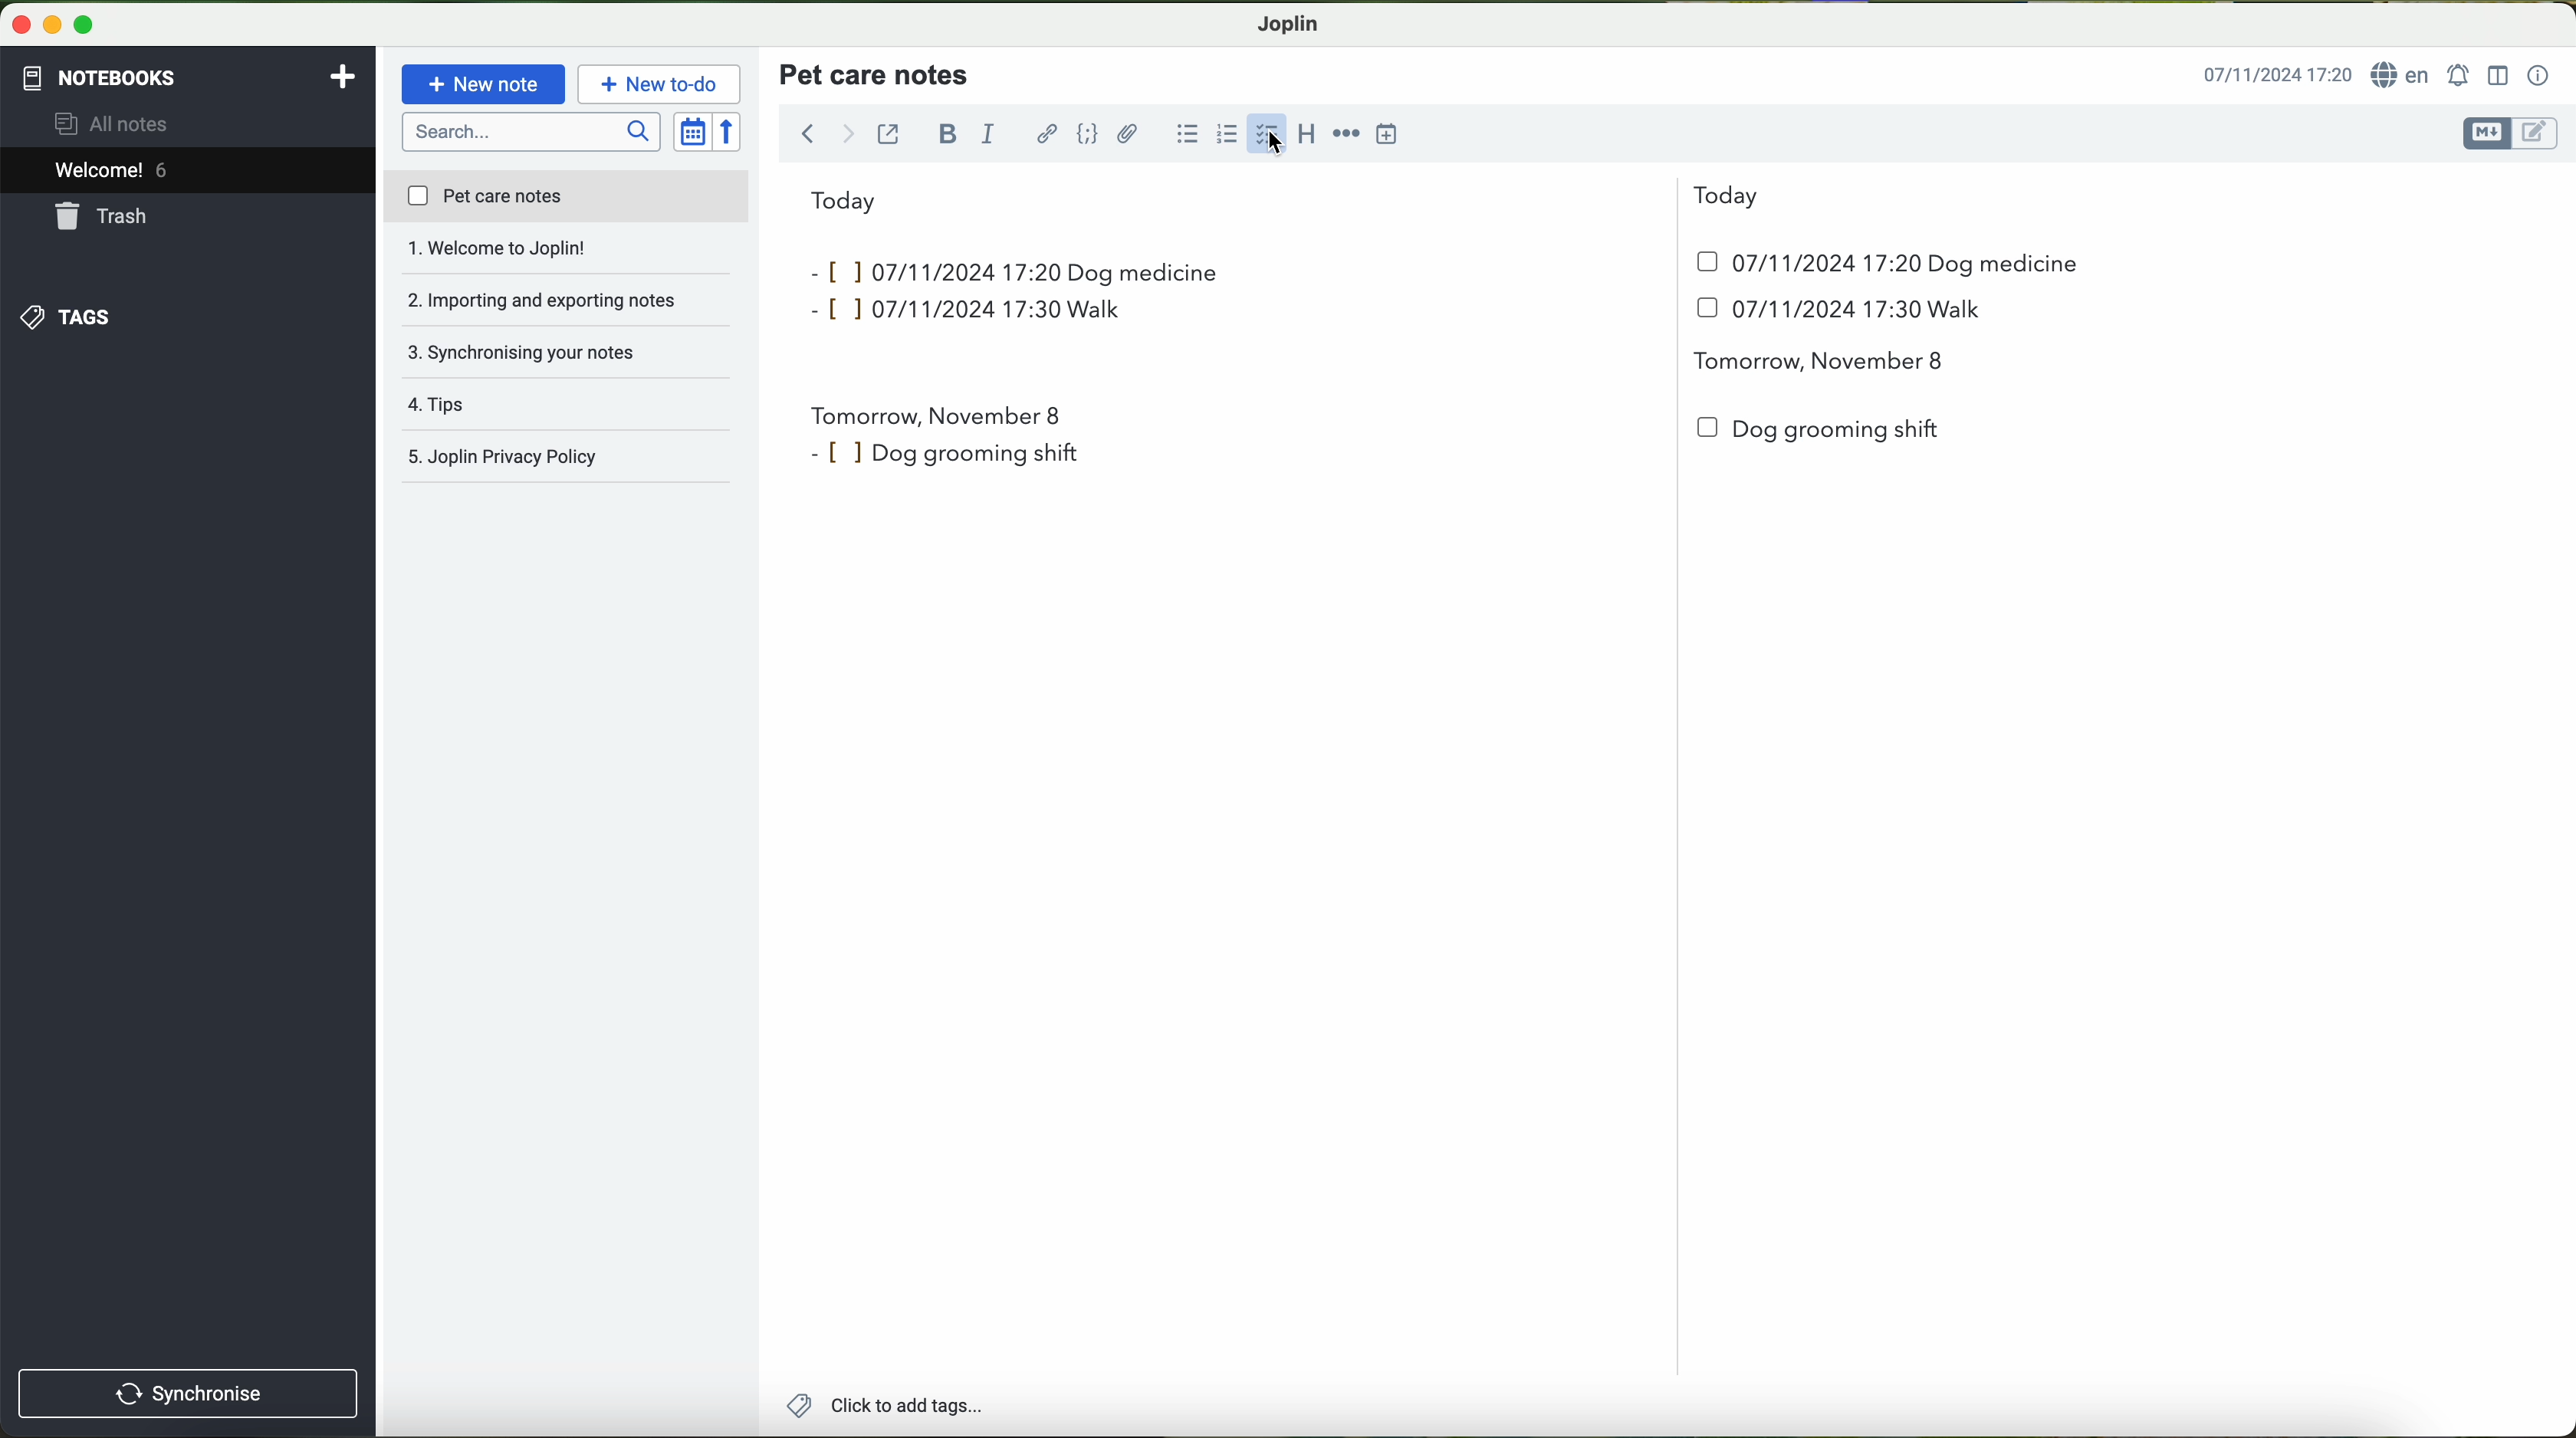 Image resolution: width=2576 pixels, height=1438 pixels. Describe the element at coordinates (1049, 136) in the screenshot. I see `hyperlink` at that location.